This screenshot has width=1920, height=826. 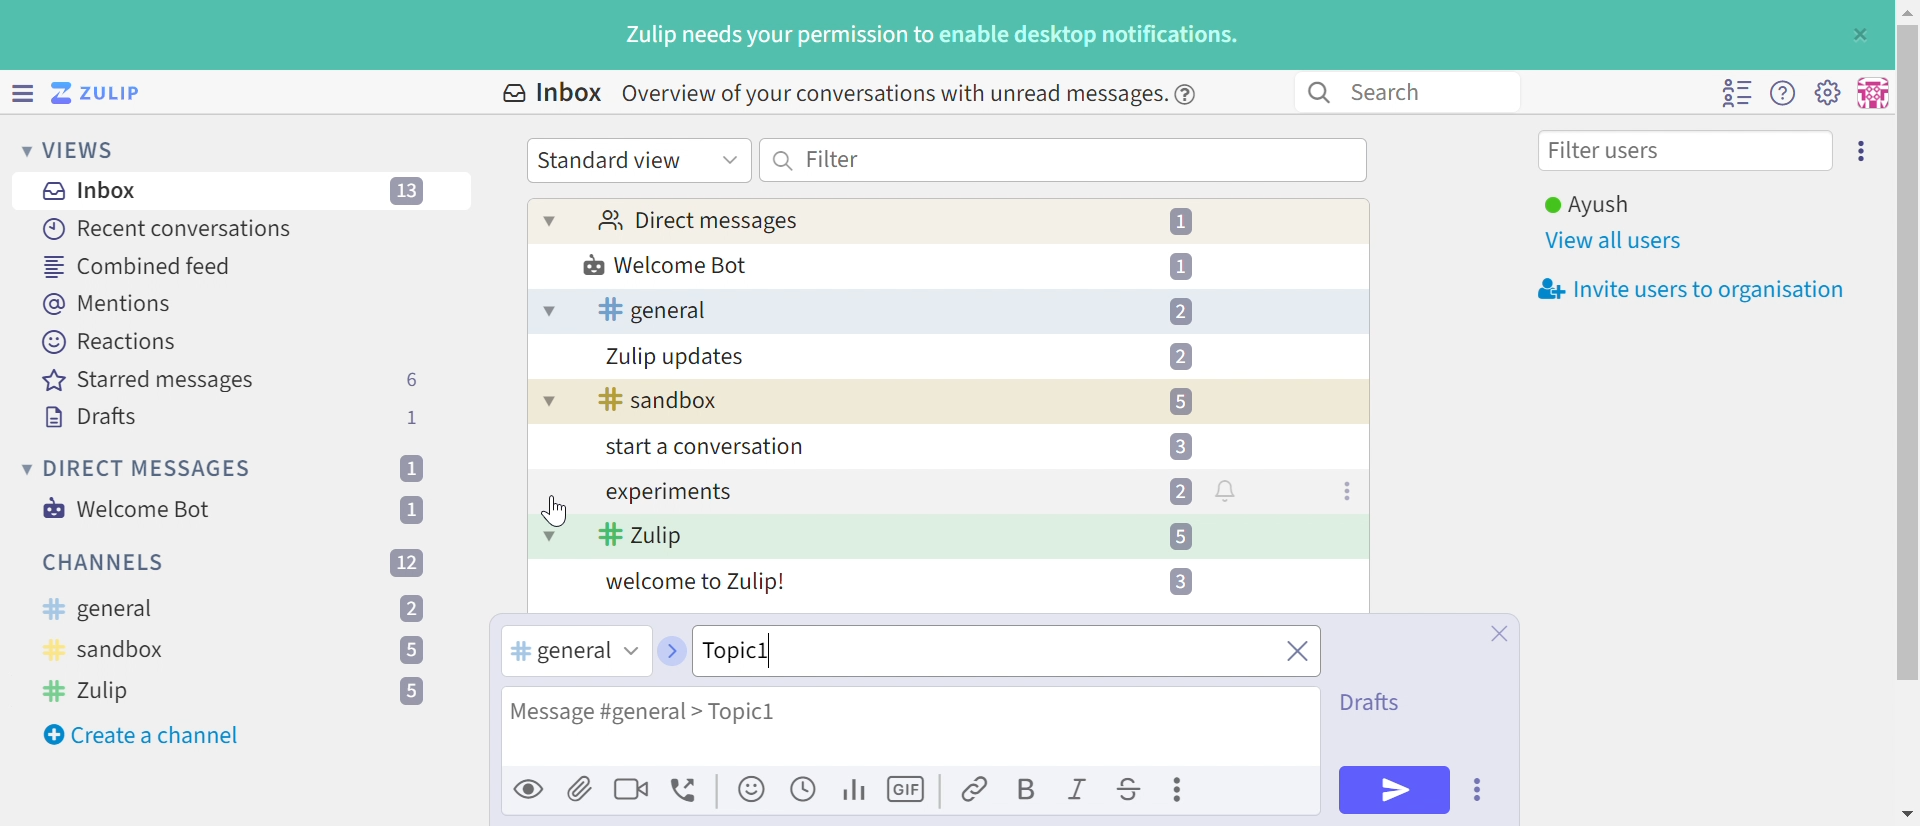 I want to click on Main menu, so click(x=1827, y=91).